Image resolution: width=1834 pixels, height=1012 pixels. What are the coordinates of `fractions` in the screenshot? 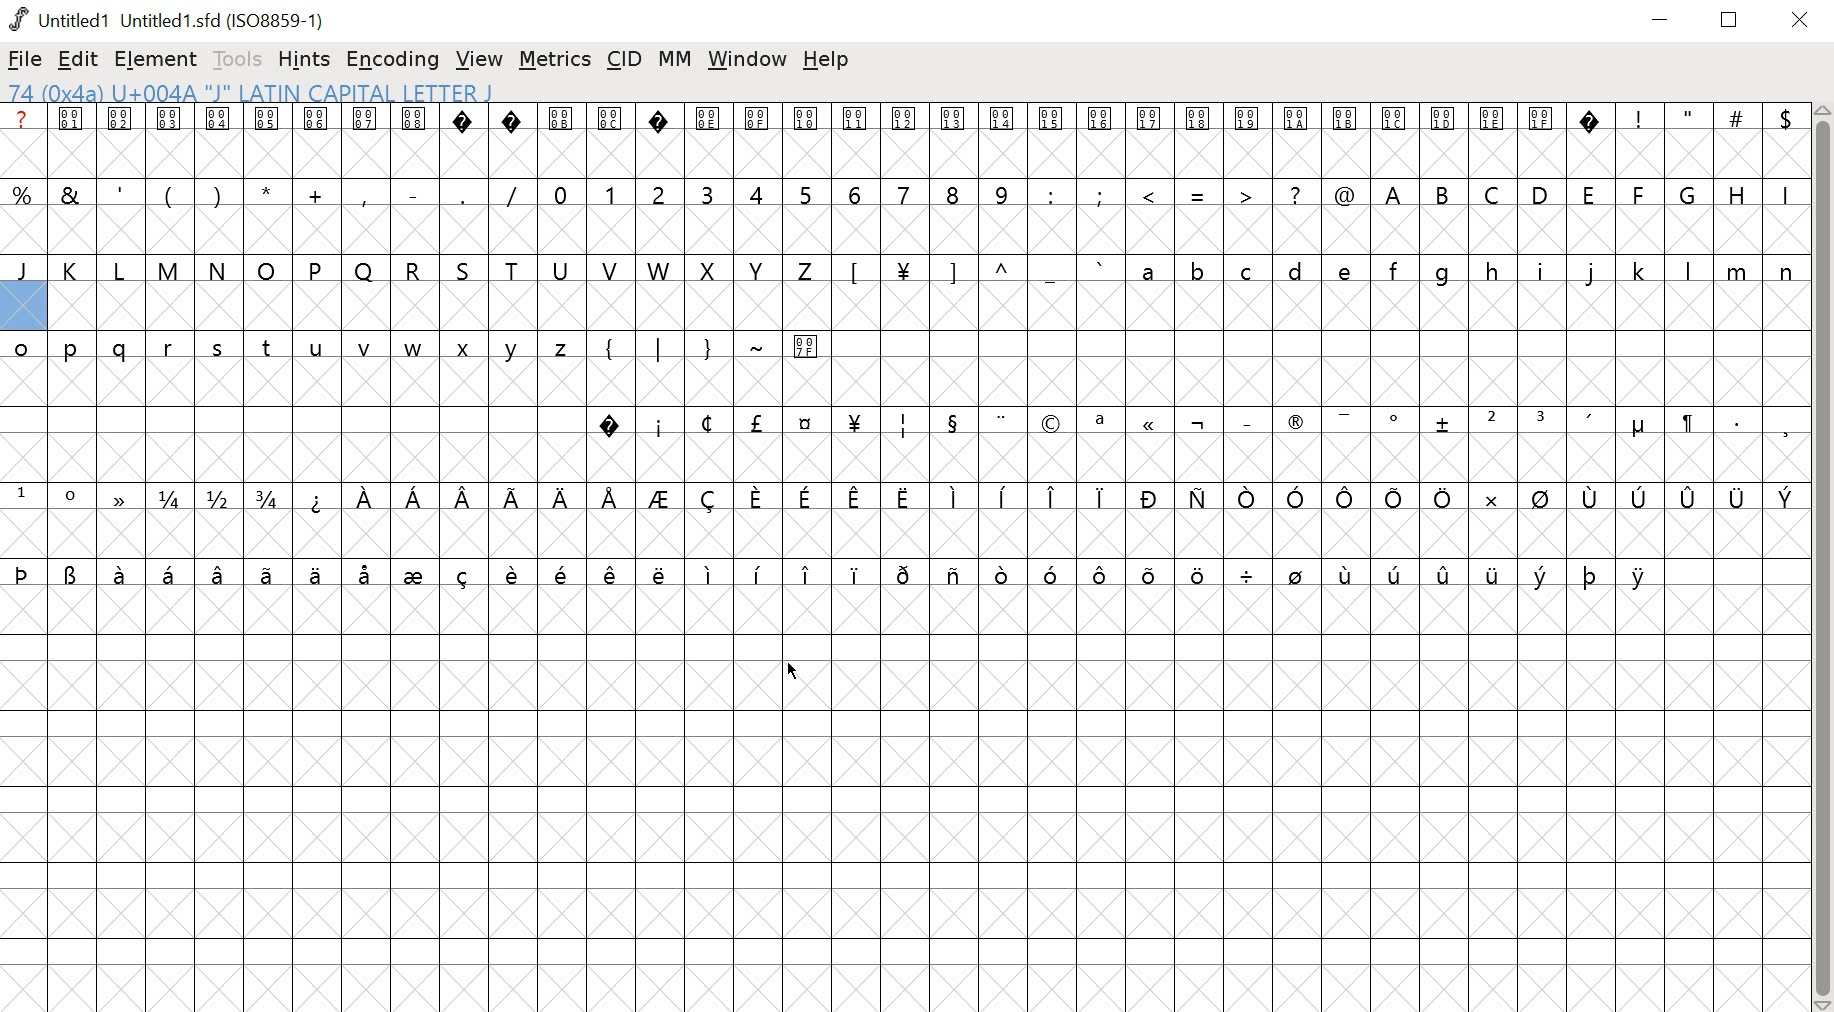 It's located at (209, 497).